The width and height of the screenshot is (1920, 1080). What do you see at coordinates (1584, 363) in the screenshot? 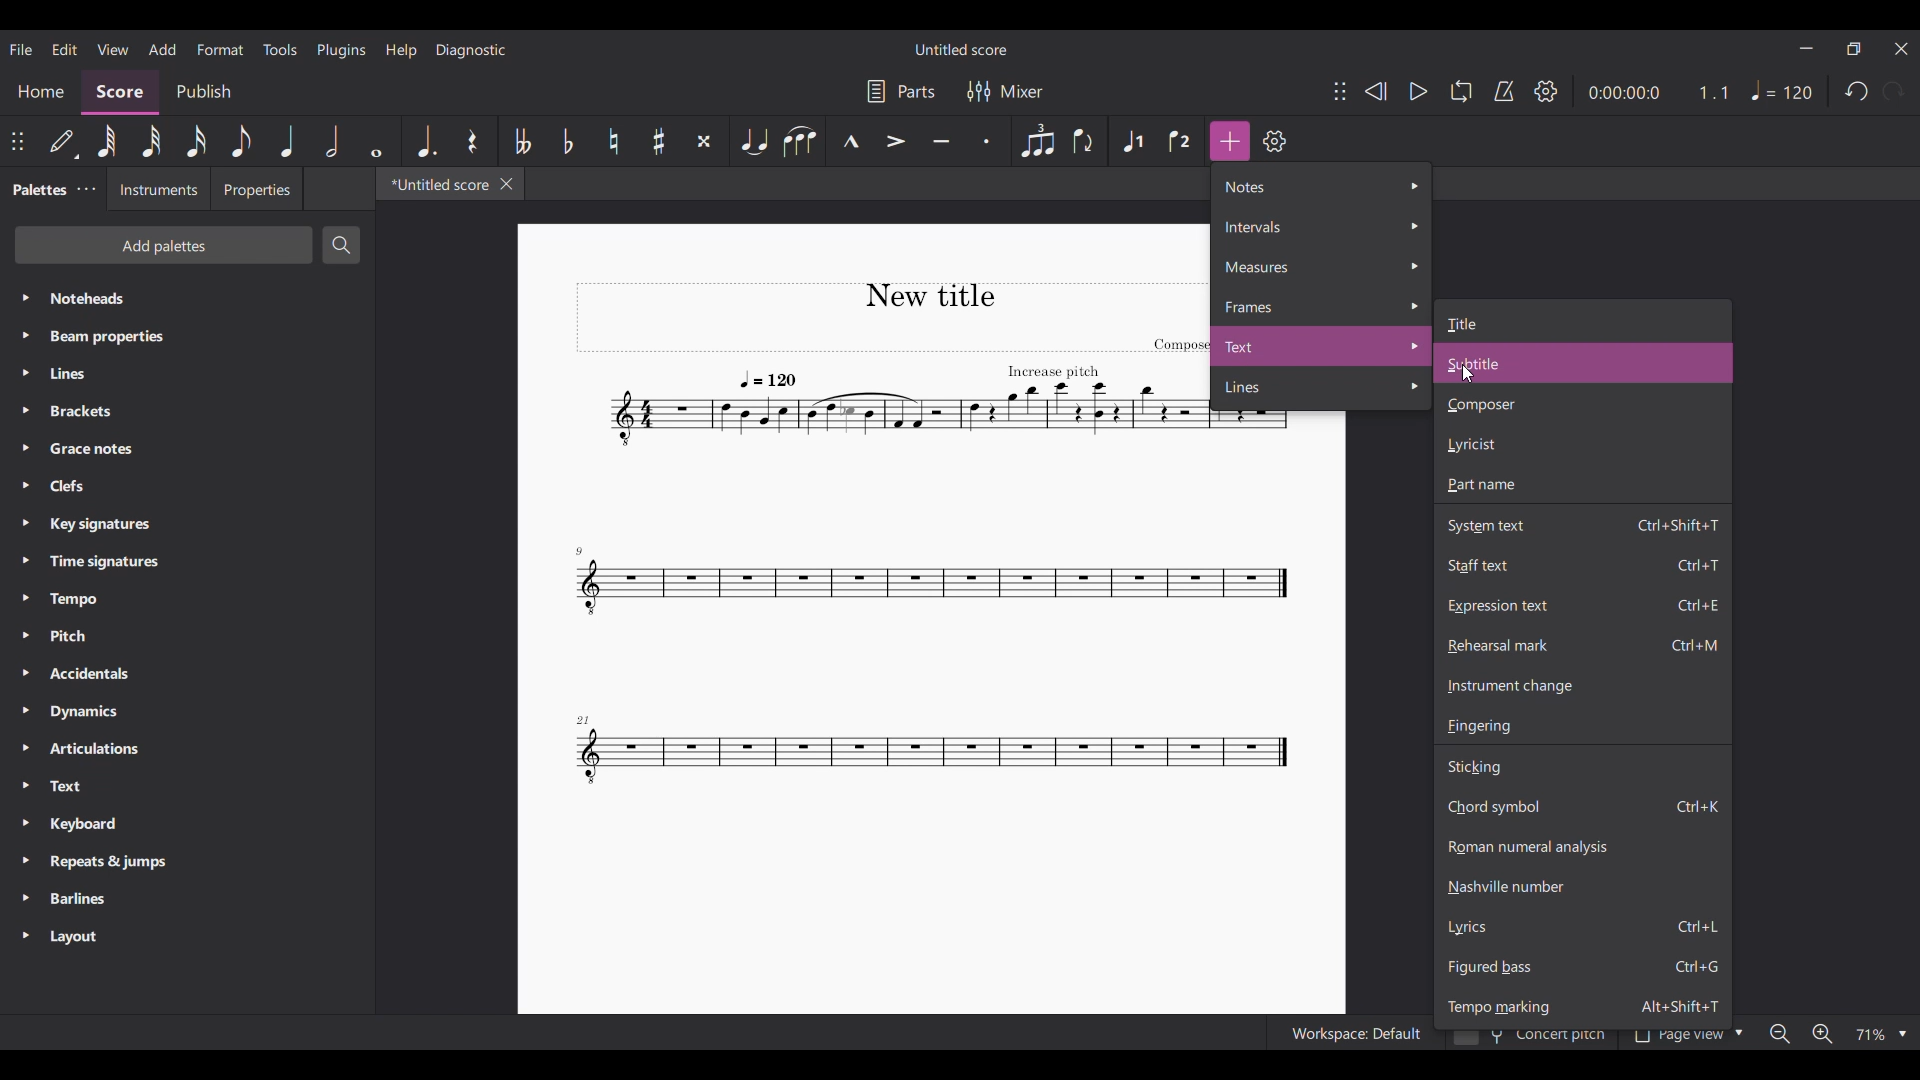
I see `Subtitle highlighted by cursor` at bounding box center [1584, 363].